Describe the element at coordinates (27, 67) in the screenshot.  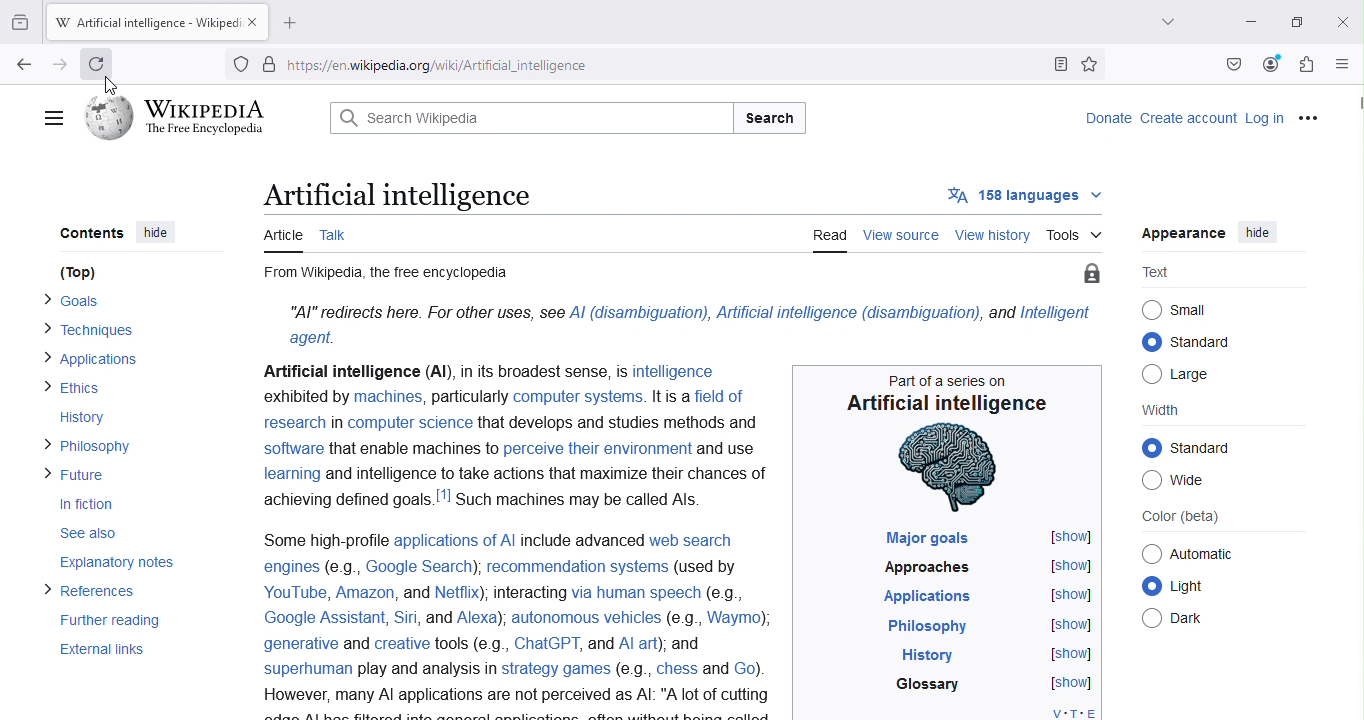
I see `Go back to one page` at that location.